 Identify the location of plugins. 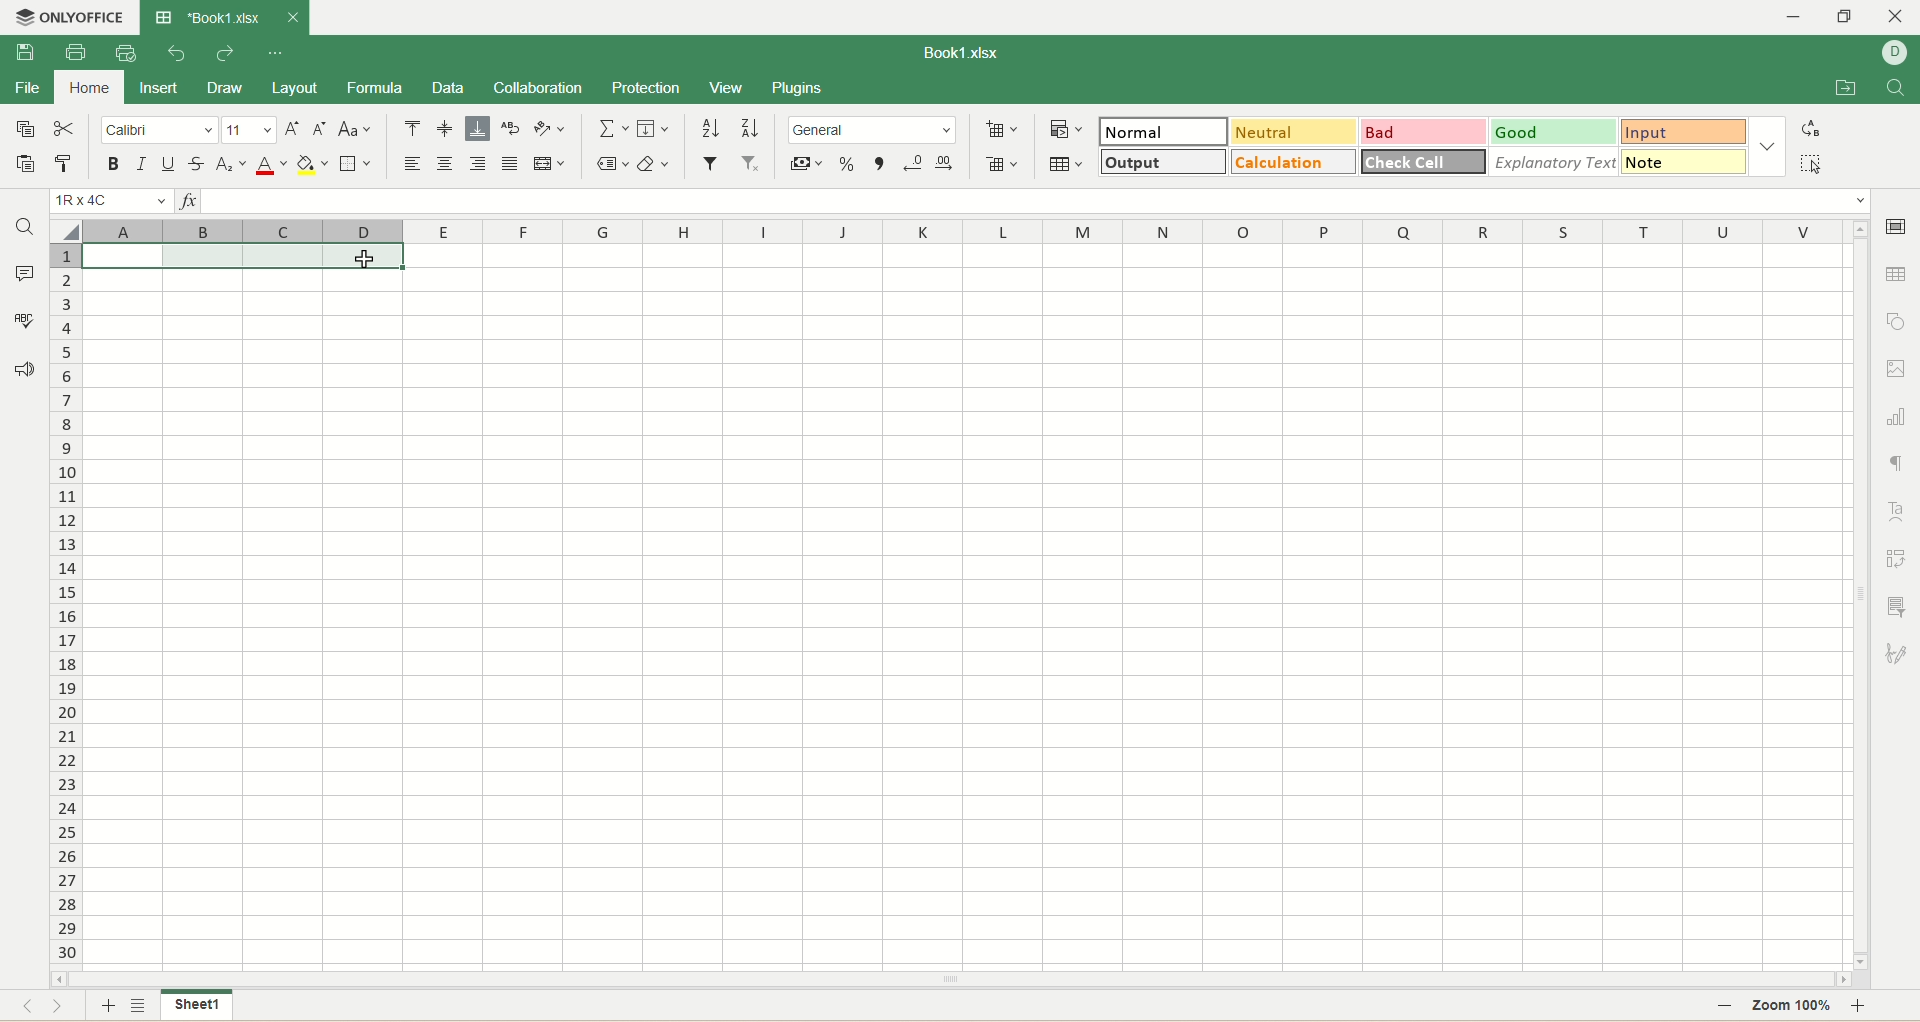
(796, 87).